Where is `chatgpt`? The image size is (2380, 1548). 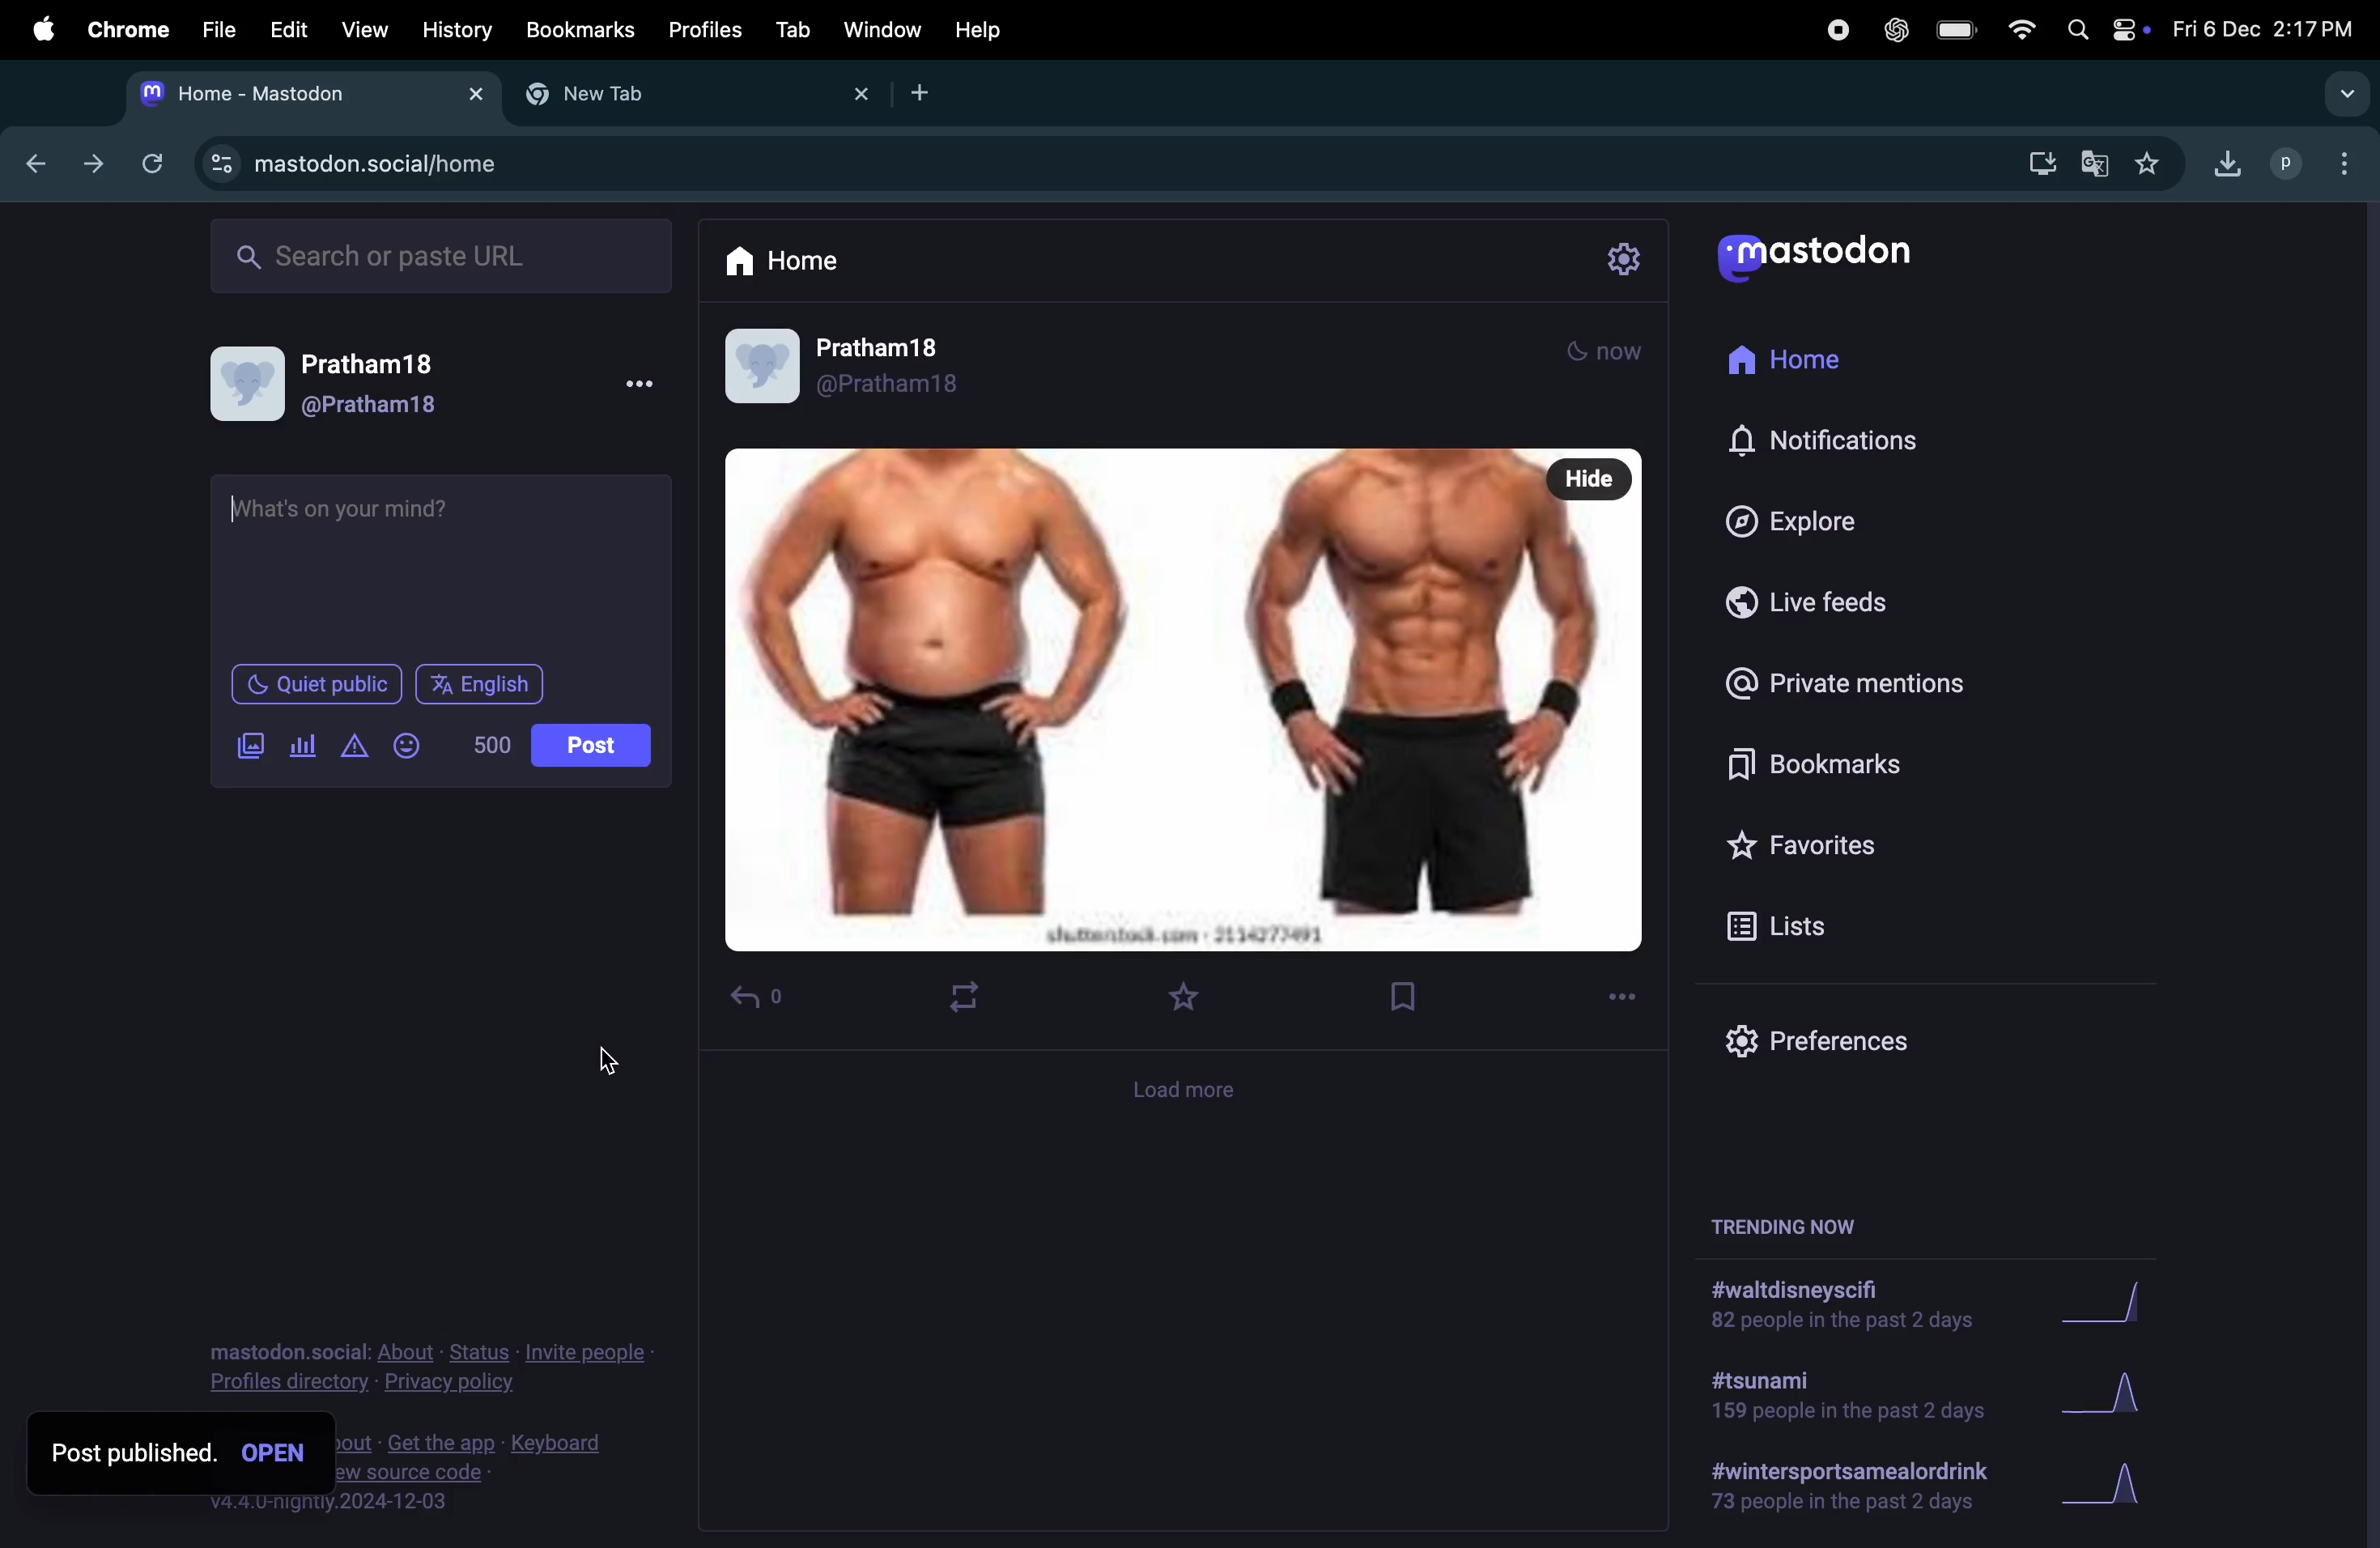
chatgpt is located at coordinates (1899, 32).